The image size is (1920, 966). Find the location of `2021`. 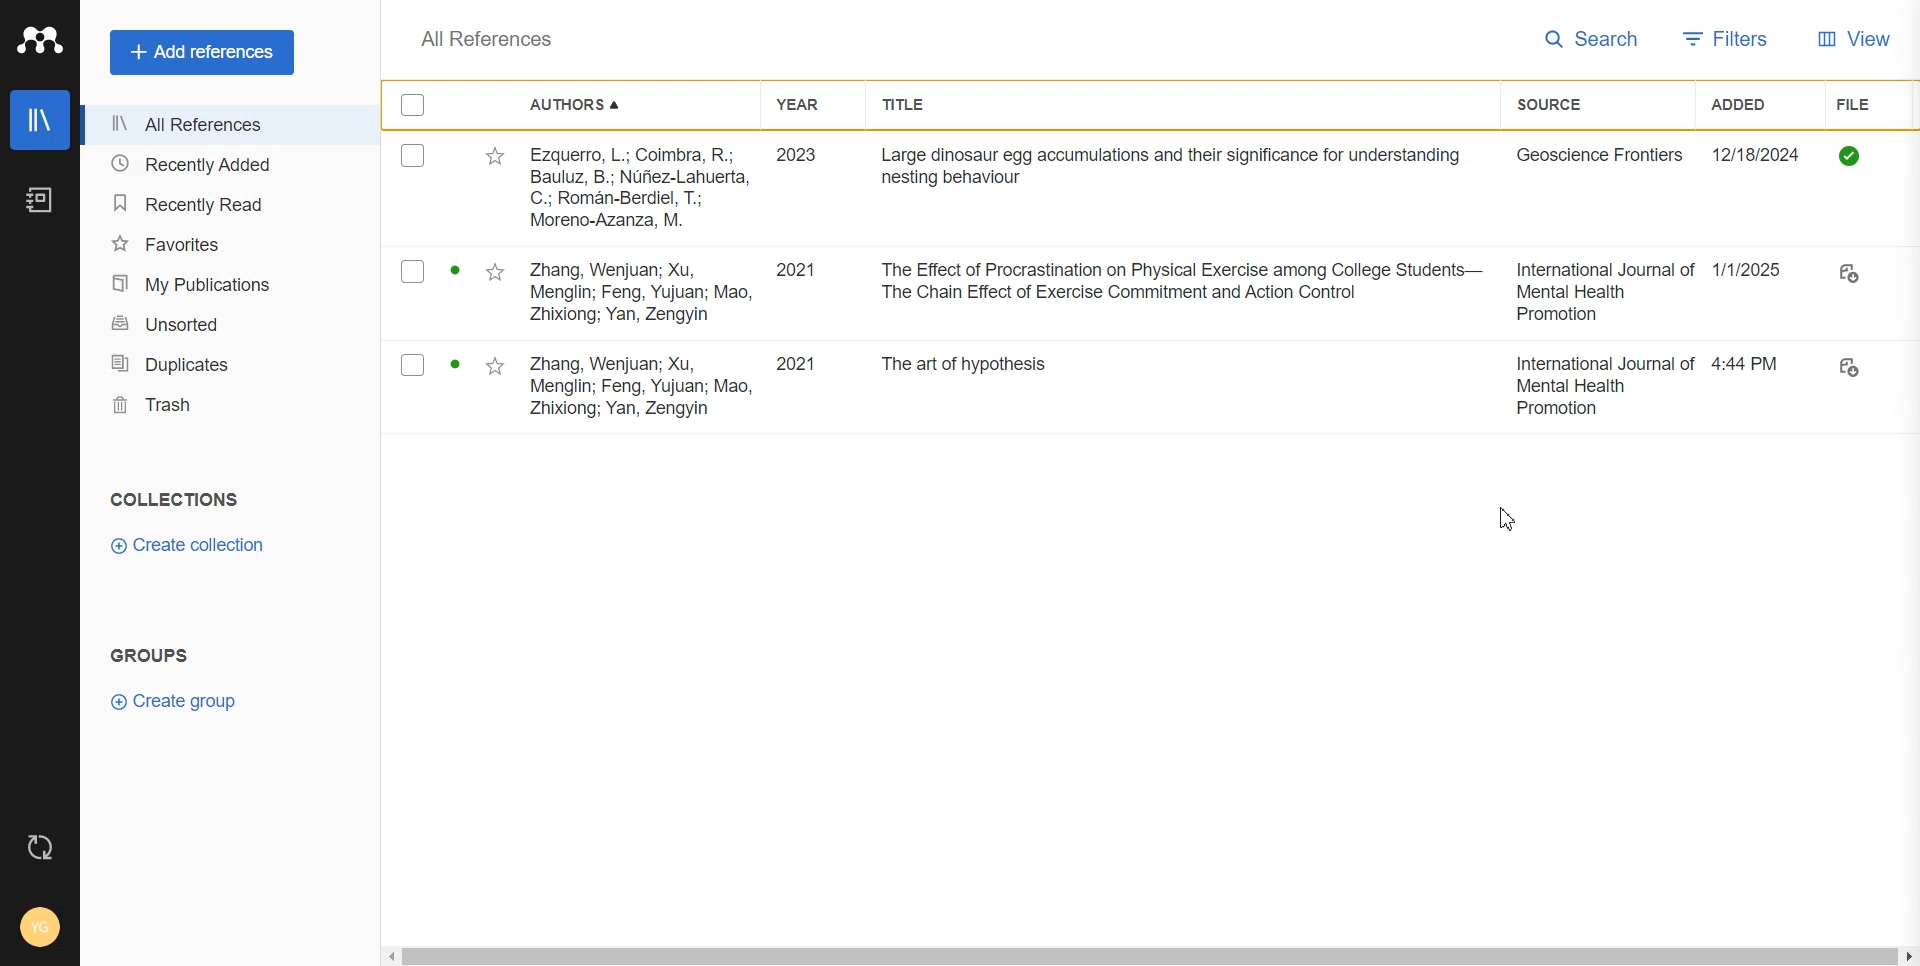

2021 is located at coordinates (801, 269).